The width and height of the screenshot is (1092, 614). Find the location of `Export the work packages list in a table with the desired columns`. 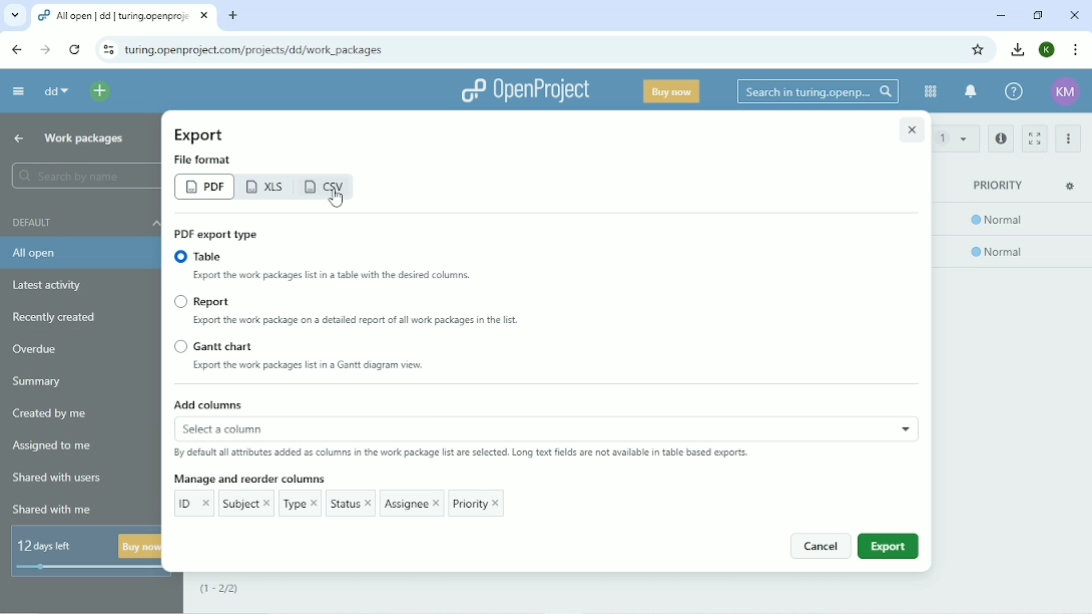

Export the work packages list in a table with the desired columns is located at coordinates (362, 278).